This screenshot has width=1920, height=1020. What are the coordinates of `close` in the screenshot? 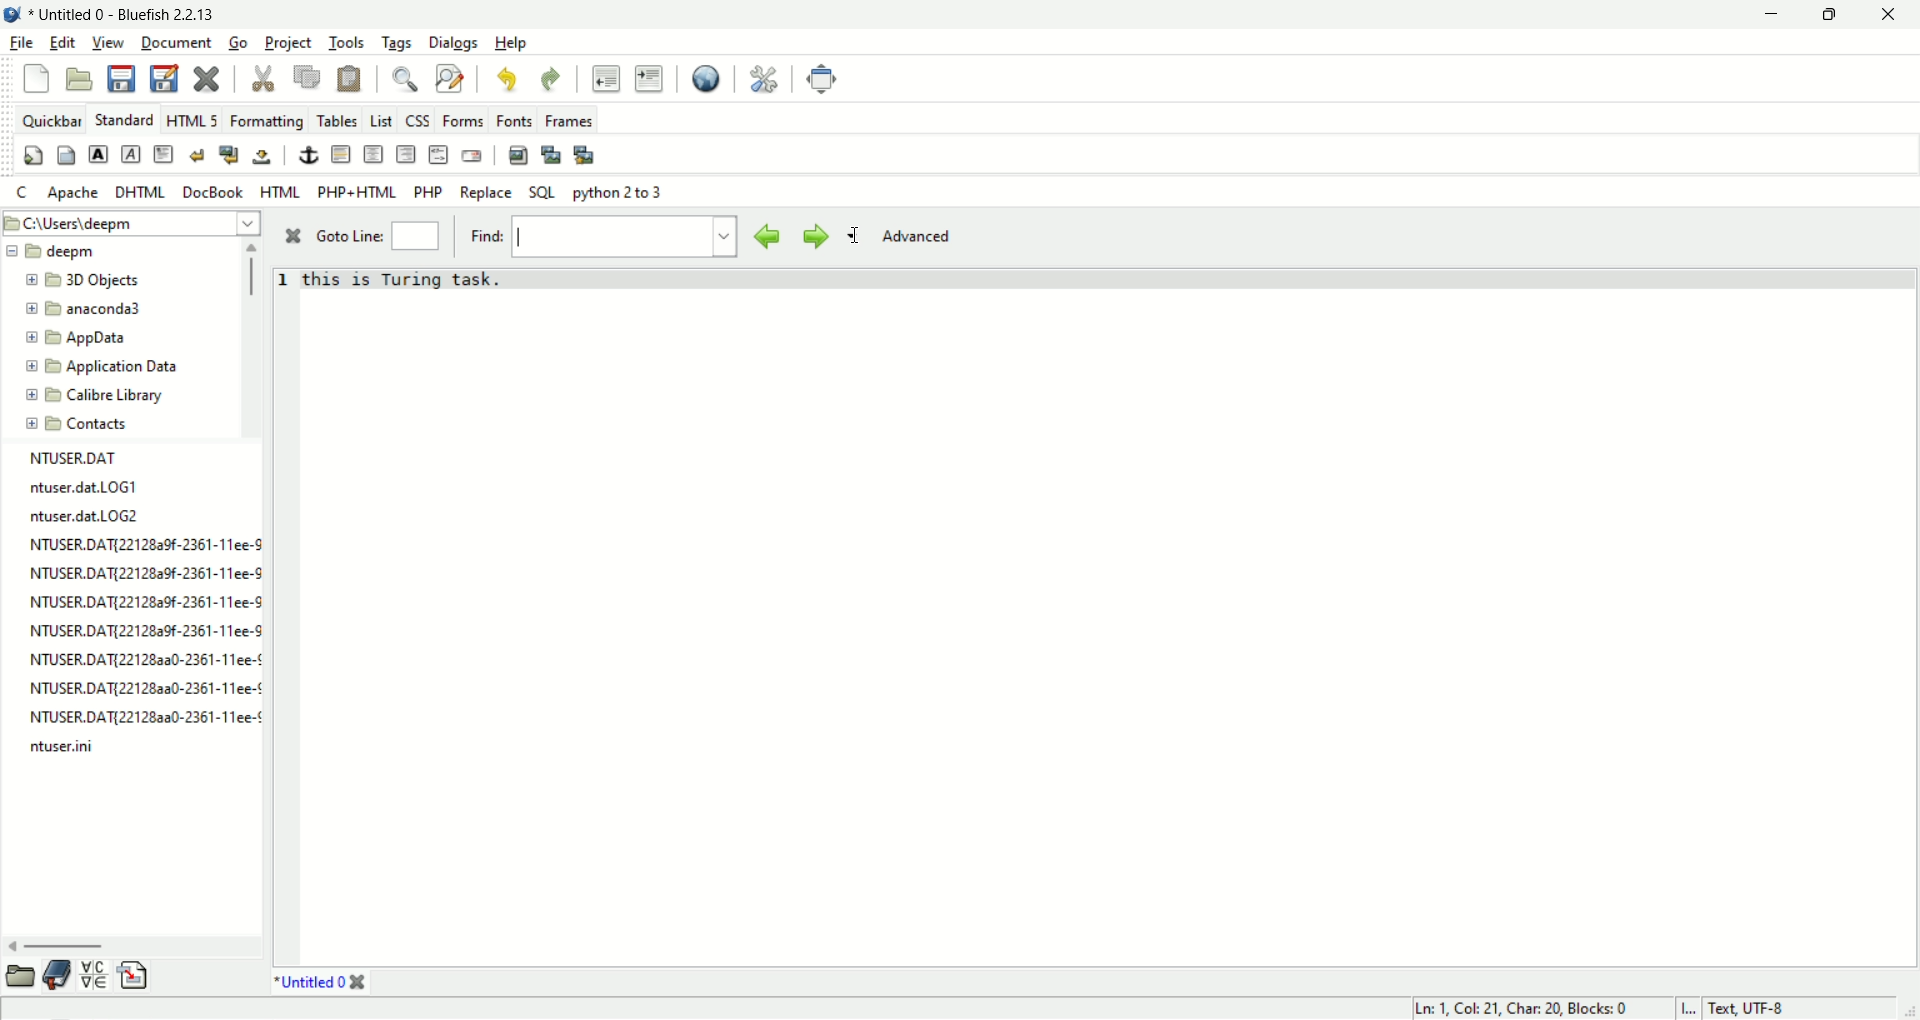 It's located at (297, 237).